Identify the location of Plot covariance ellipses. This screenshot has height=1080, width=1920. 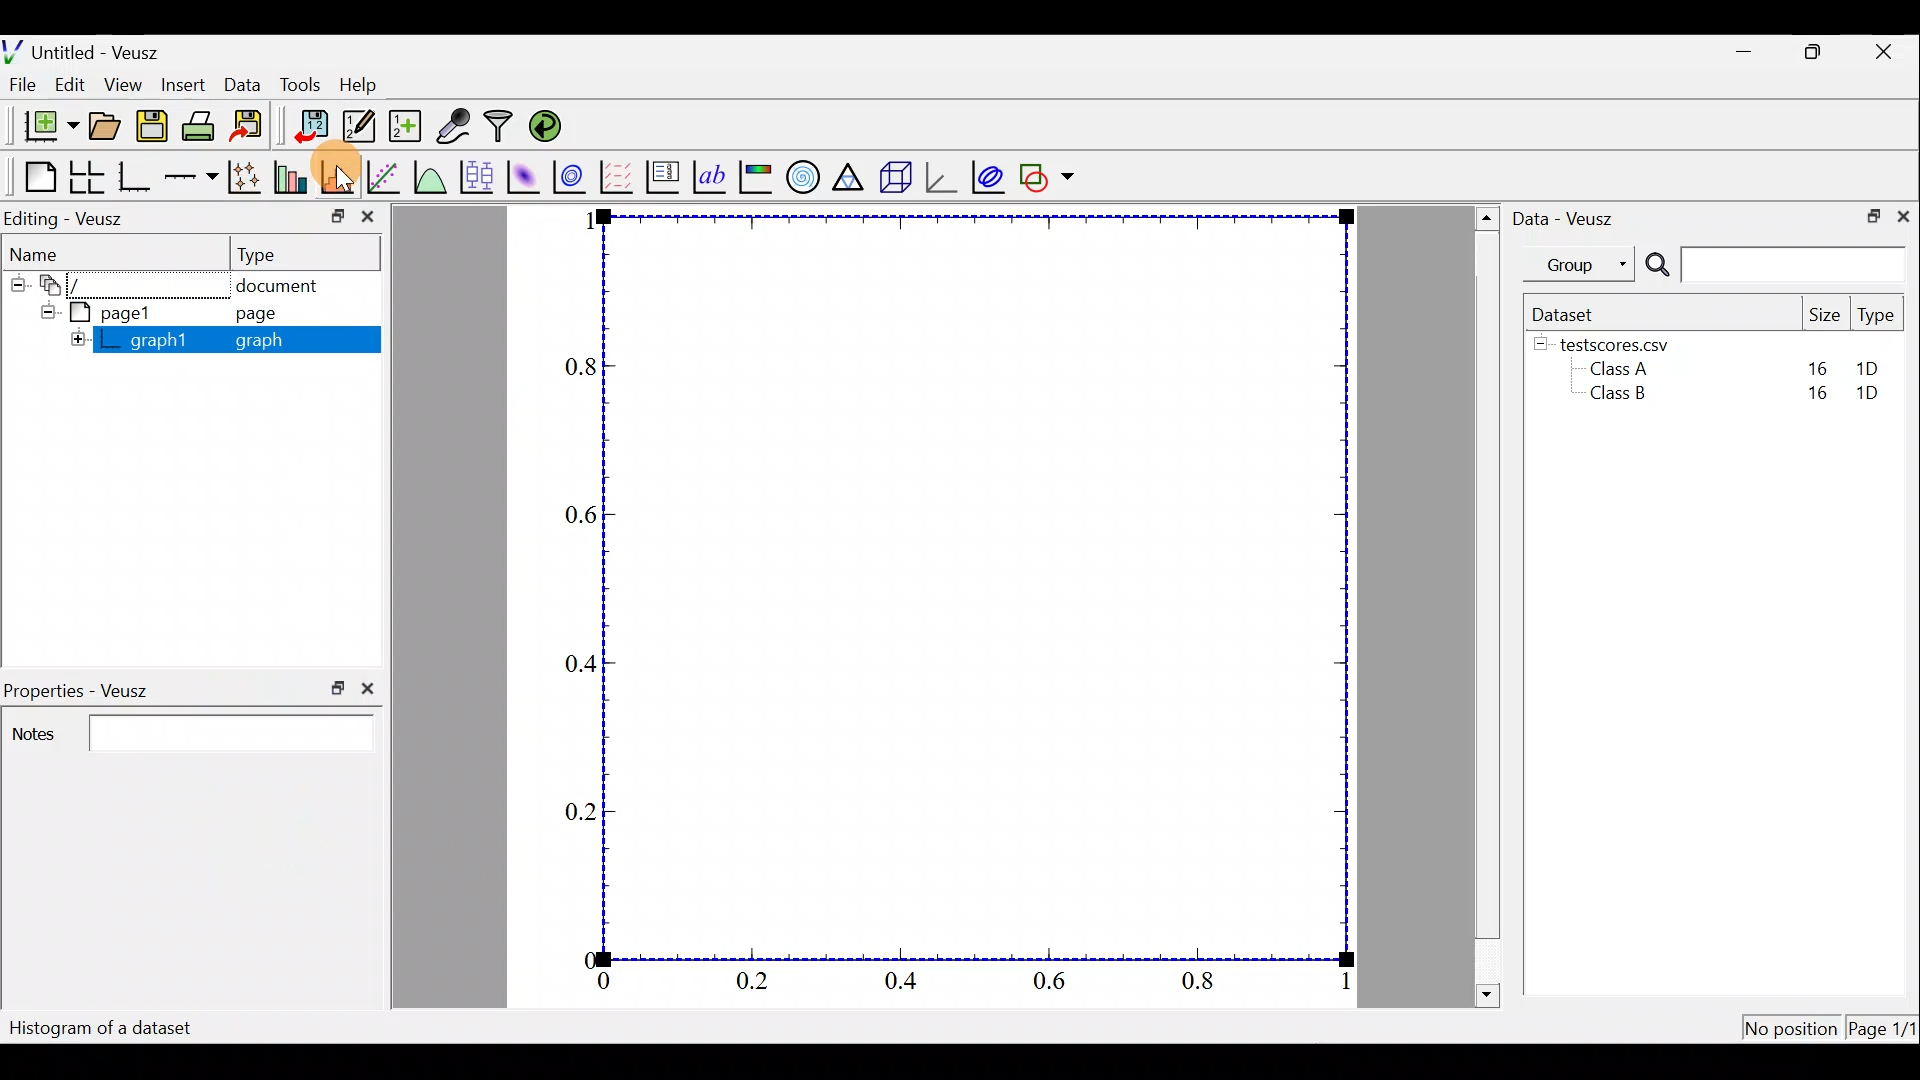
(988, 175).